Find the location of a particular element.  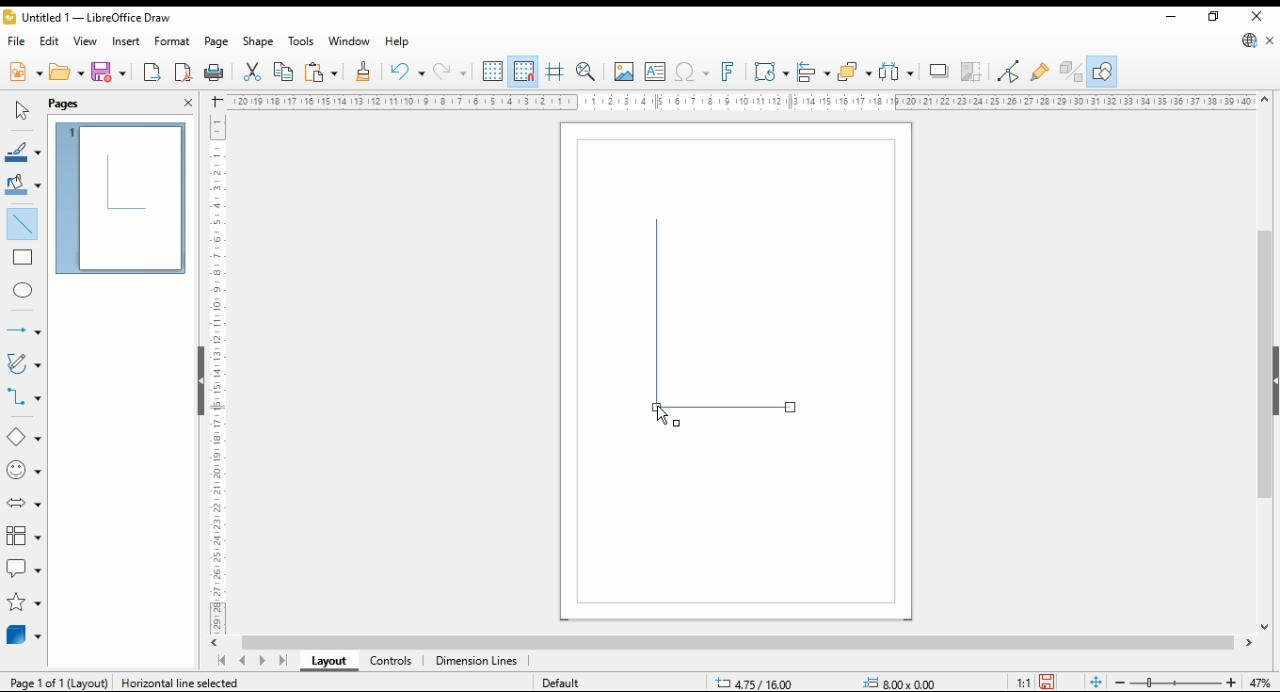

select at least three objects to distribute is located at coordinates (898, 72).